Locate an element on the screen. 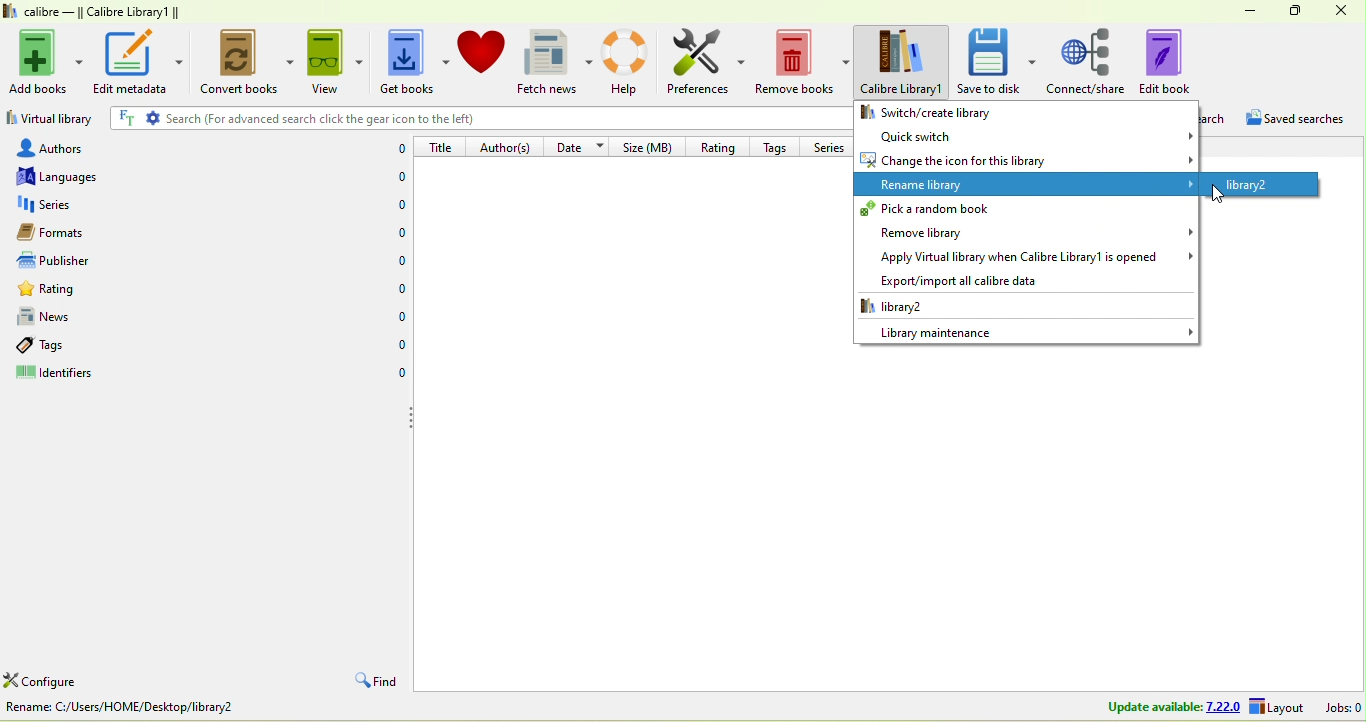 The width and height of the screenshot is (1366, 722). edit book is located at coordinates (1179, 60).